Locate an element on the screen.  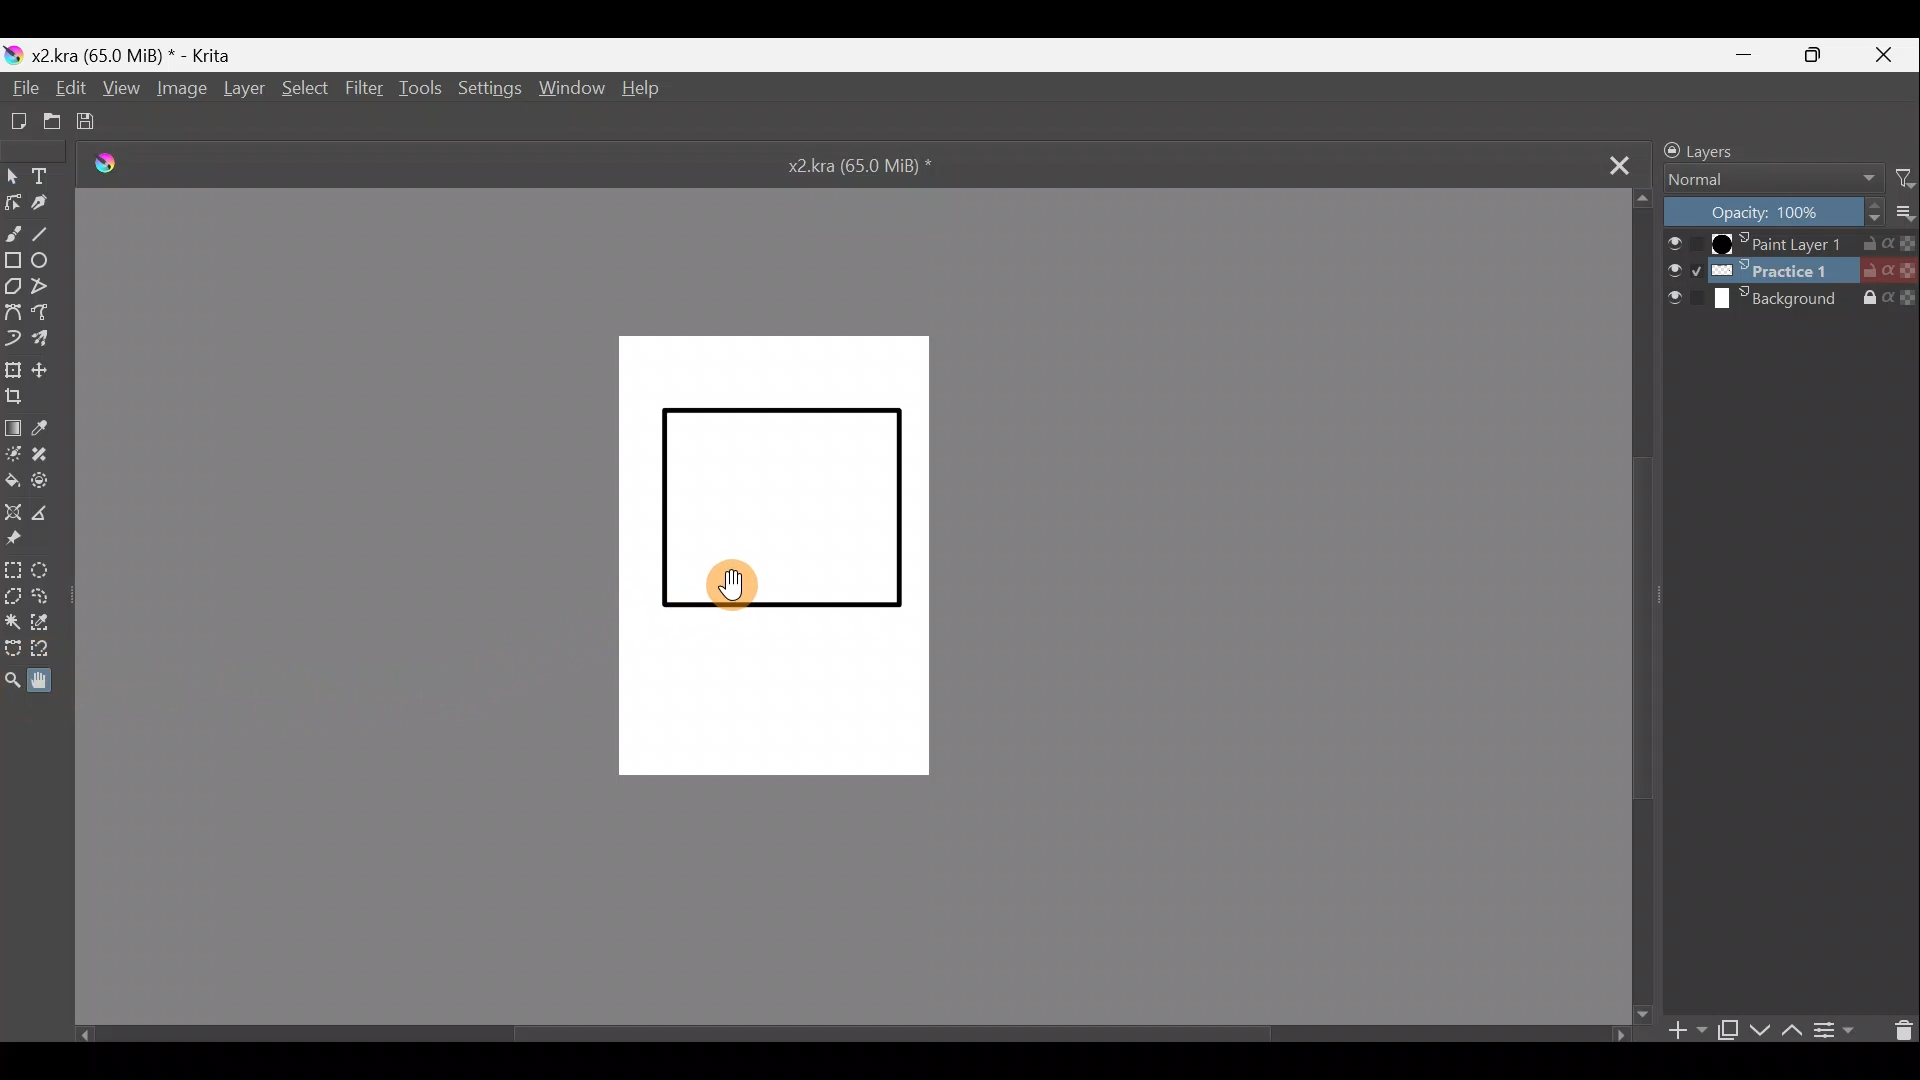
Duplicate layer is located at coordinates (1726, 1029).